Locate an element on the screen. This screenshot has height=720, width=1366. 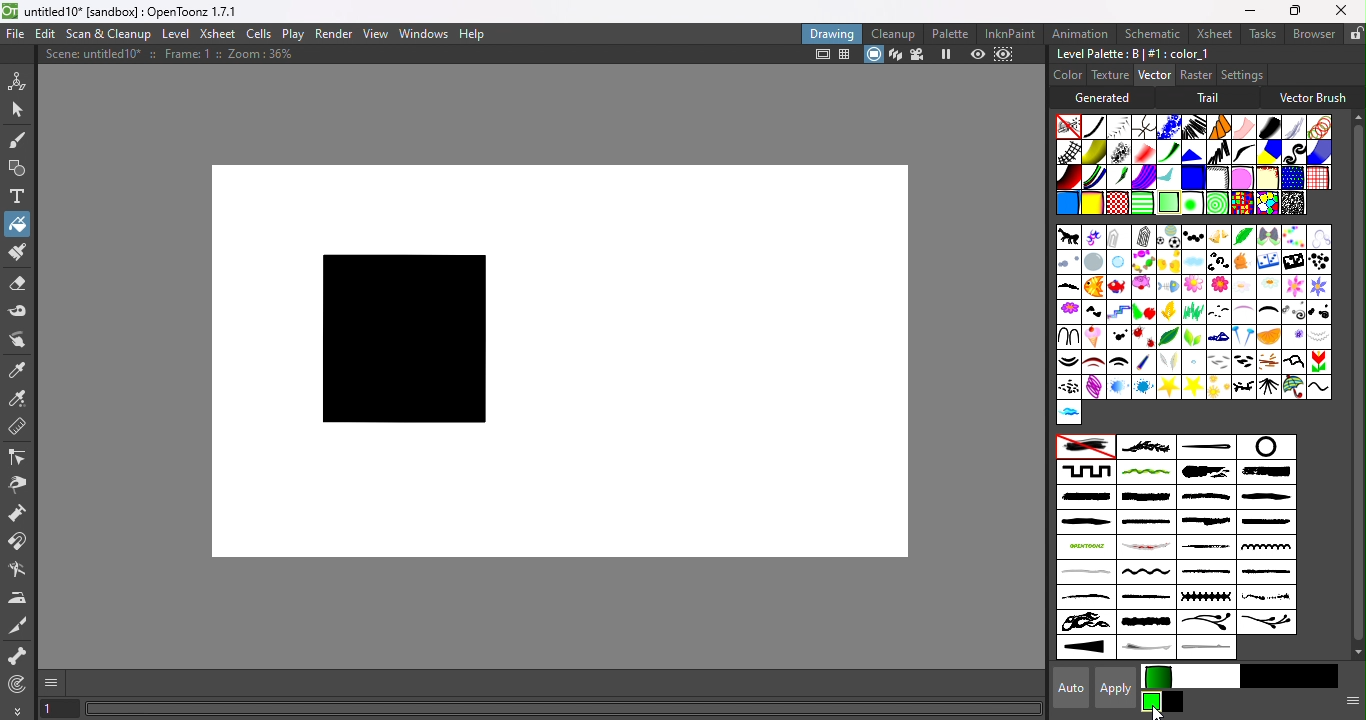
stencil_flame is located at coordinates (1084, 623).